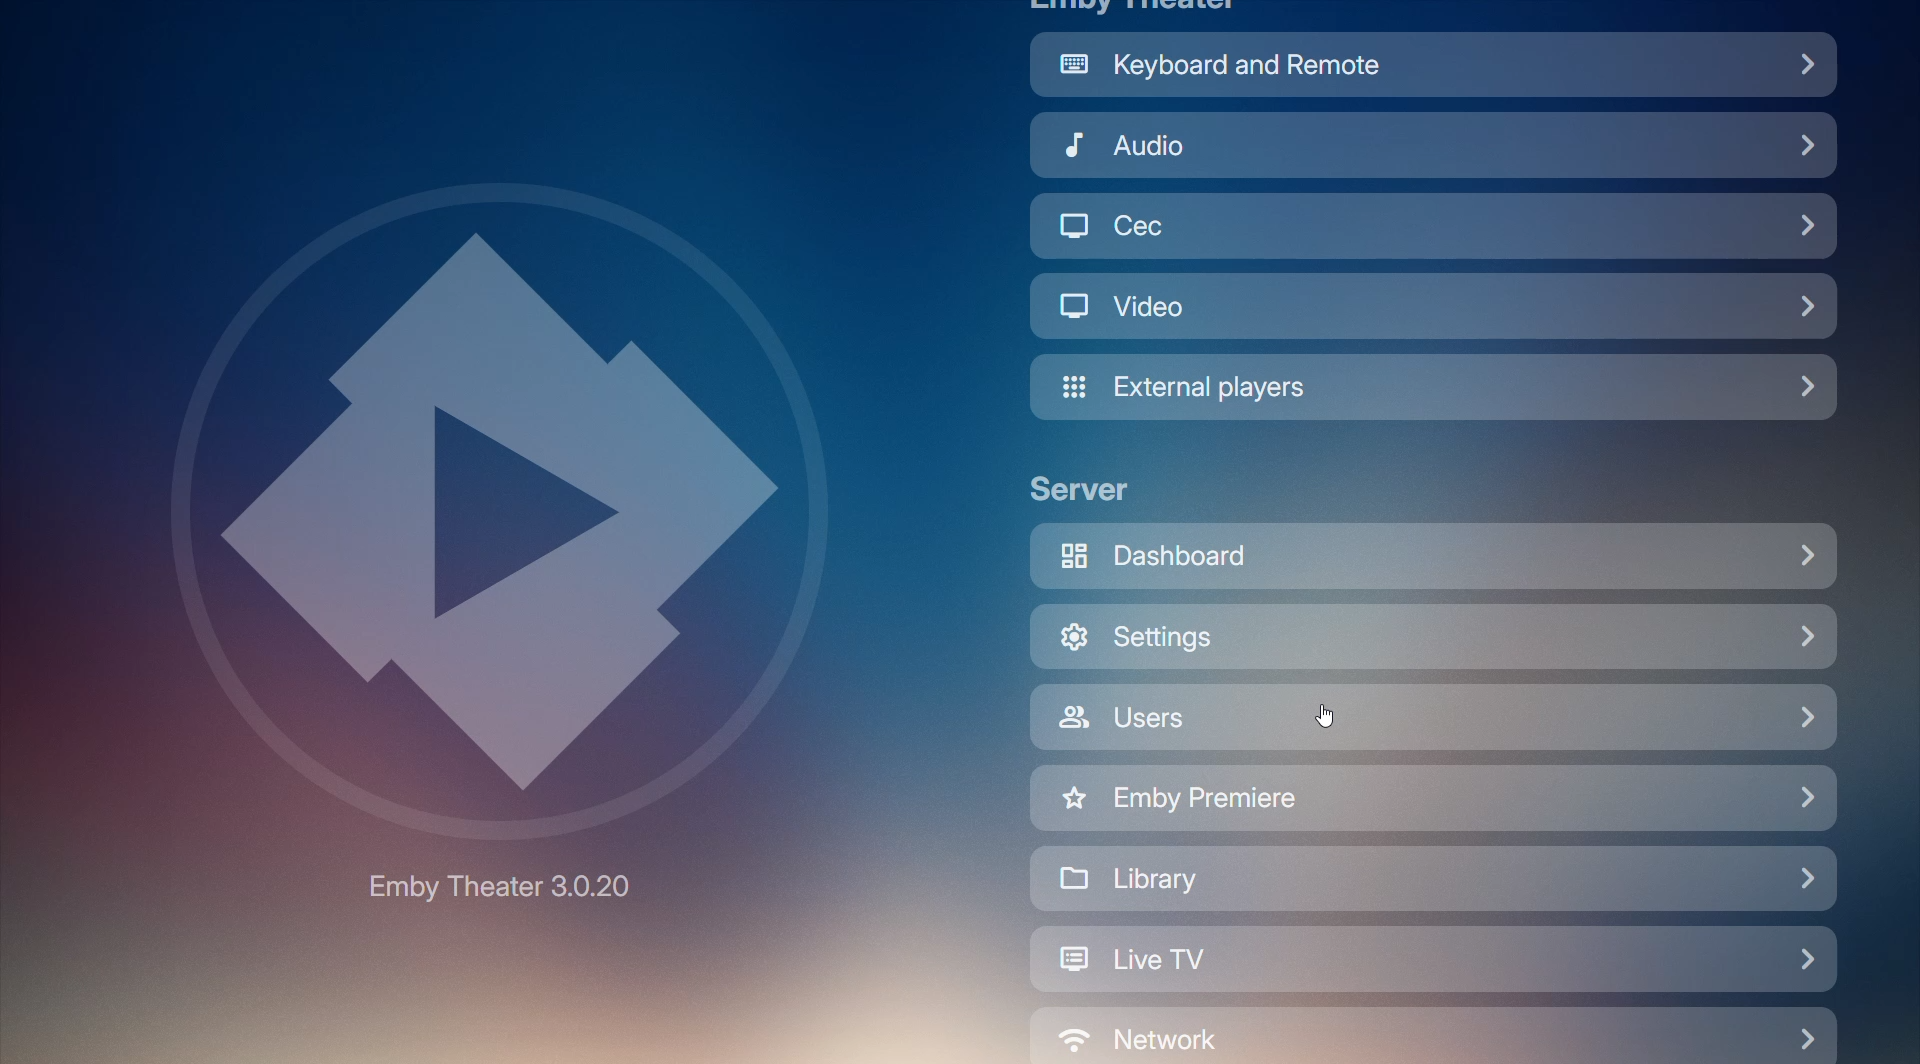 The image size is (1920, 1064). What do you see at coordinates (1328, 724) in the screenshot?
I see `cursor` at bounding box center [1328, 724].